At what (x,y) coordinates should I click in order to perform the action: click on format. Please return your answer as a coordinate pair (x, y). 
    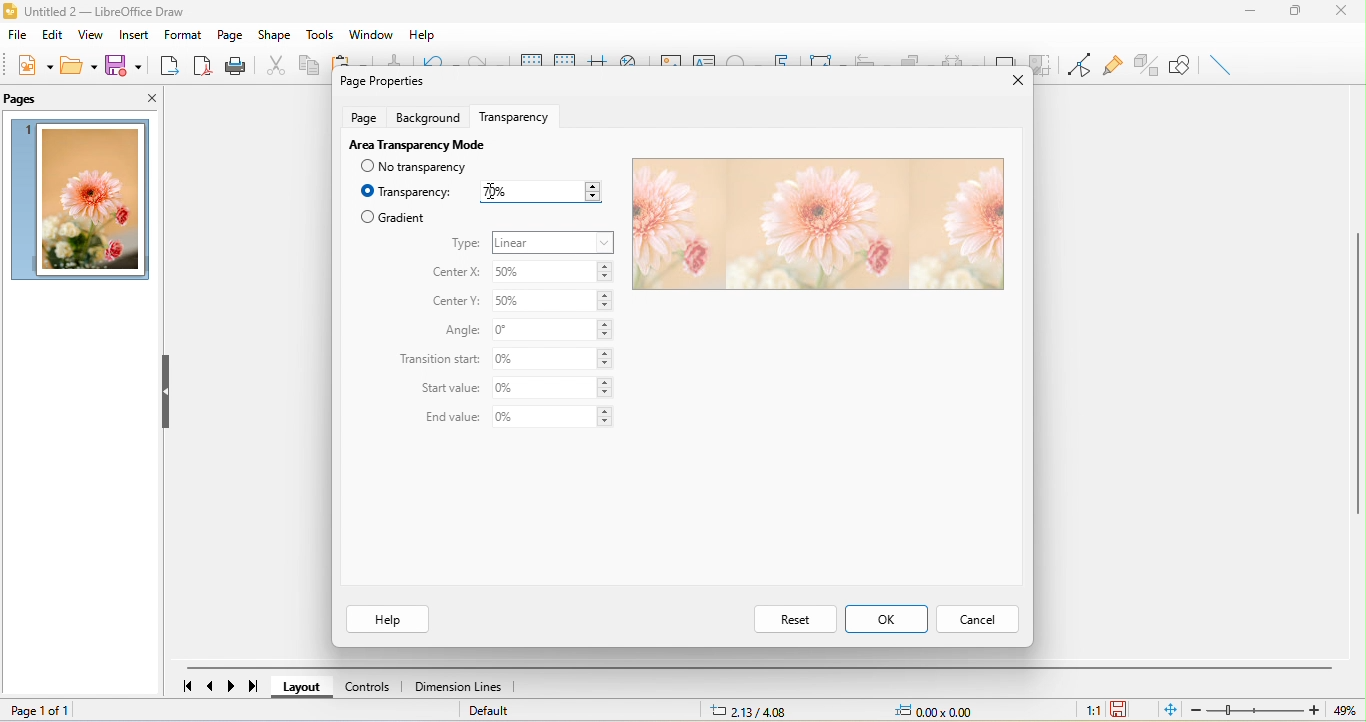
    Looking at the image, I should click on (184, 34).